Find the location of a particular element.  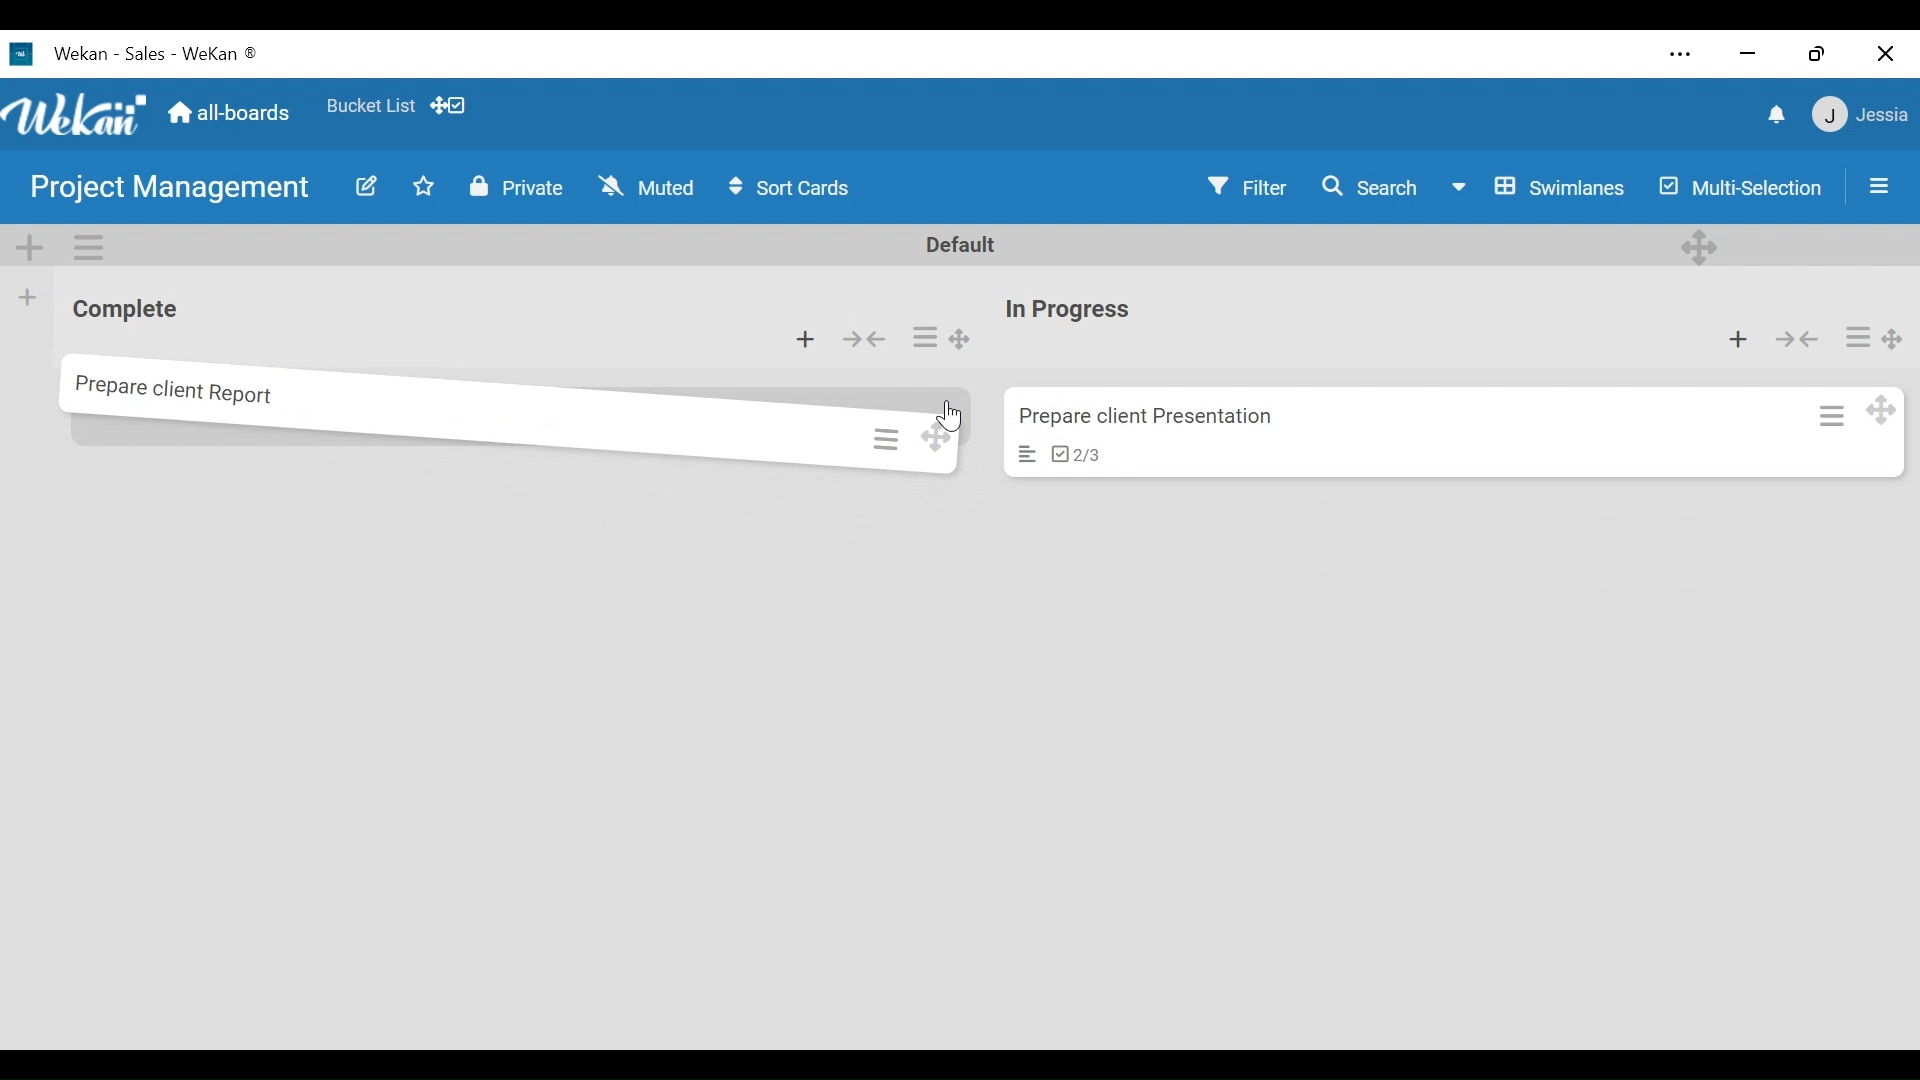

Muted is located at coordinates (641, 185).